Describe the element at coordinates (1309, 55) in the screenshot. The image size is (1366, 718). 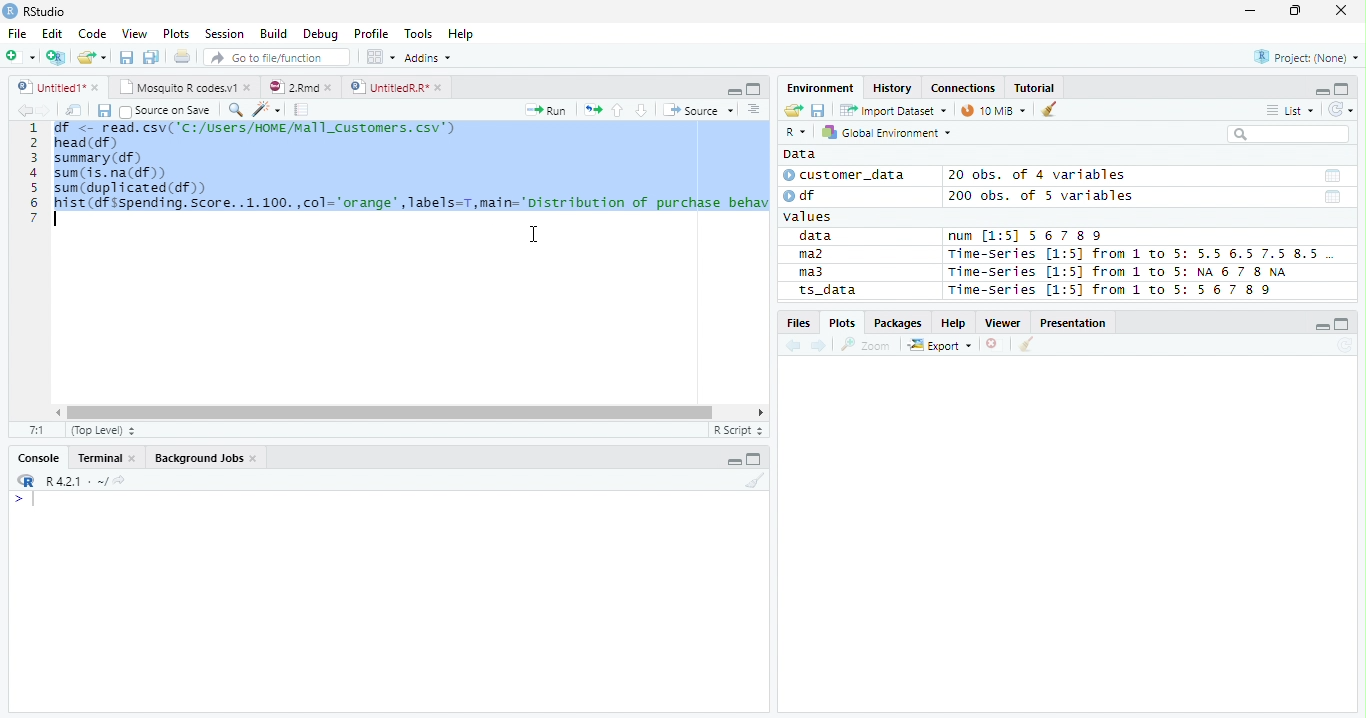
I see `Project (none)` at that location.